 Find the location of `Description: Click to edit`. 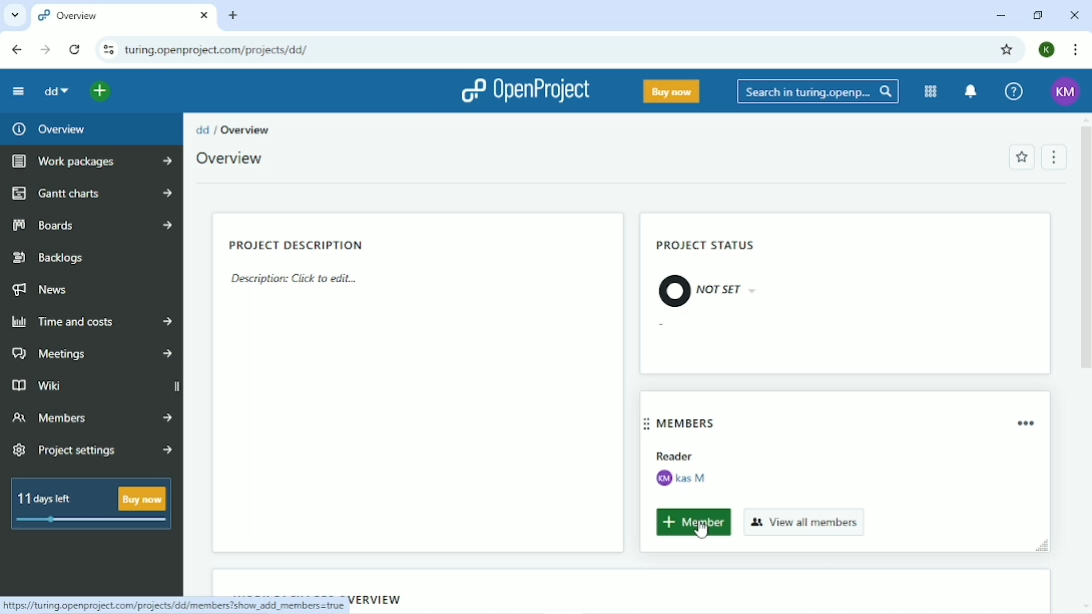

Description: Click to edit is located at coordinates (300, 281).